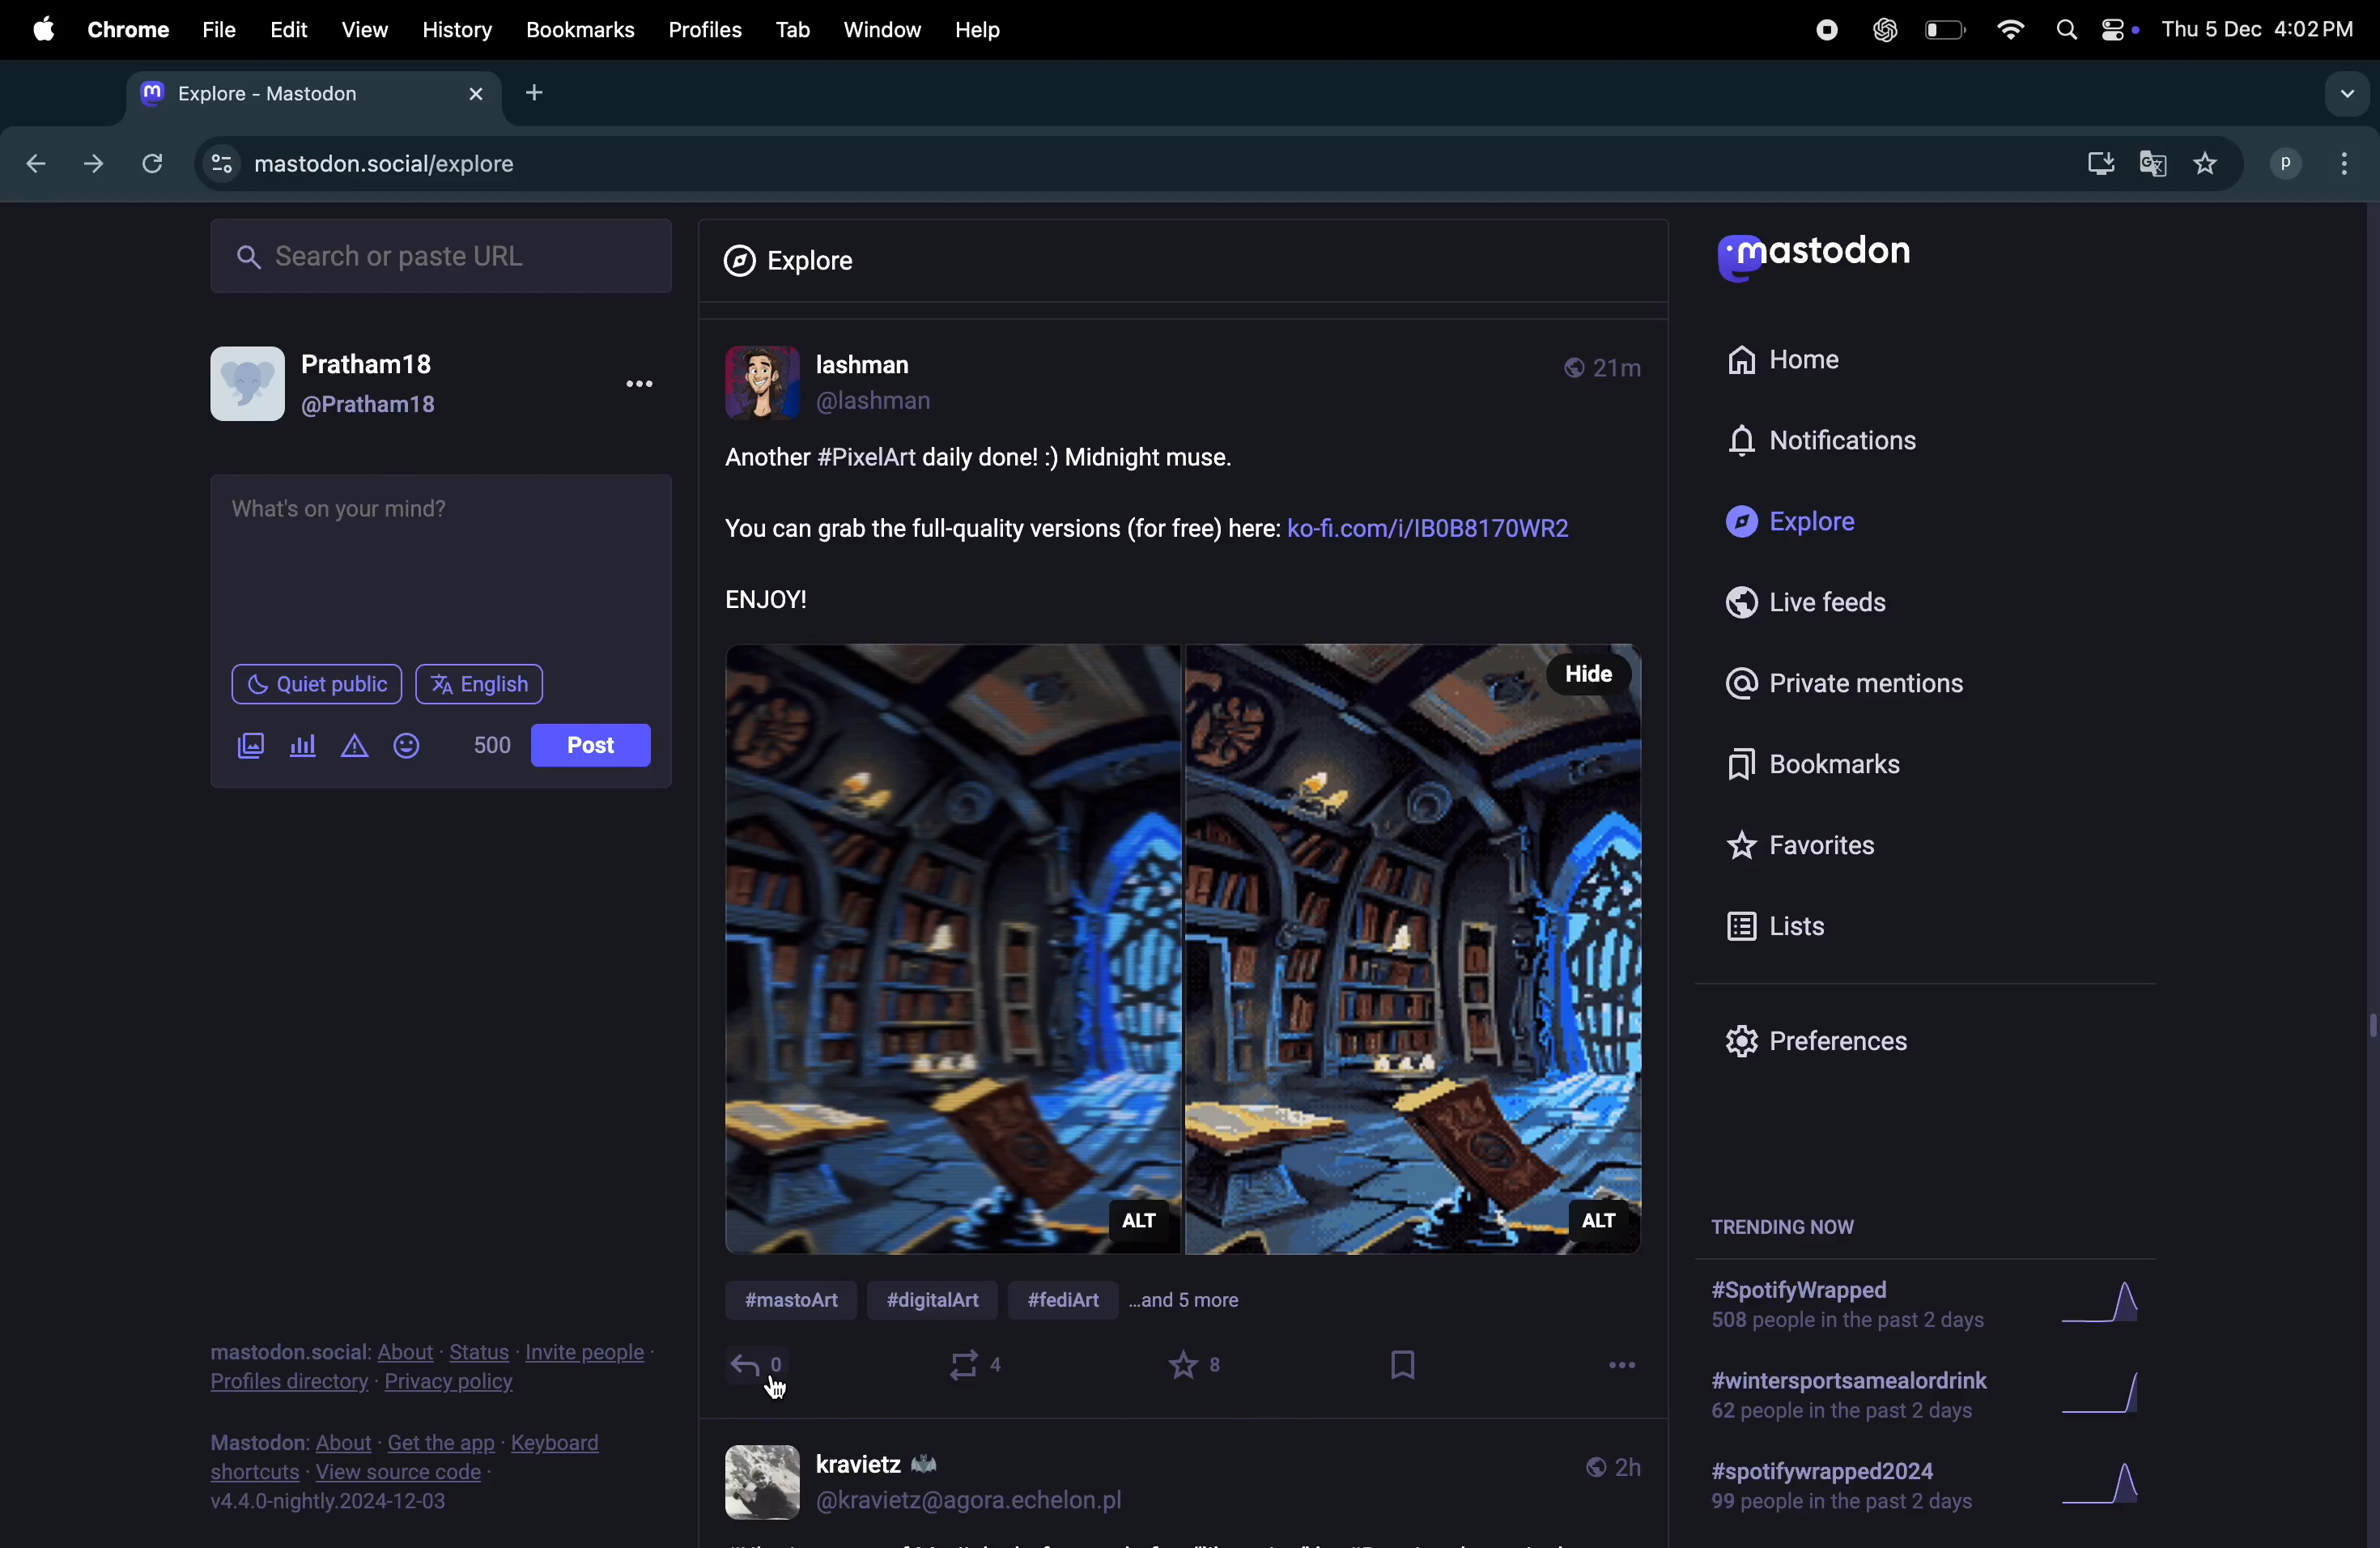 The width and height of the screenshot is (2380, 1548). What do you see at coordinates (2343, 97) in the screenshot?
I see `drop down` at bounding box center [2343, 97].